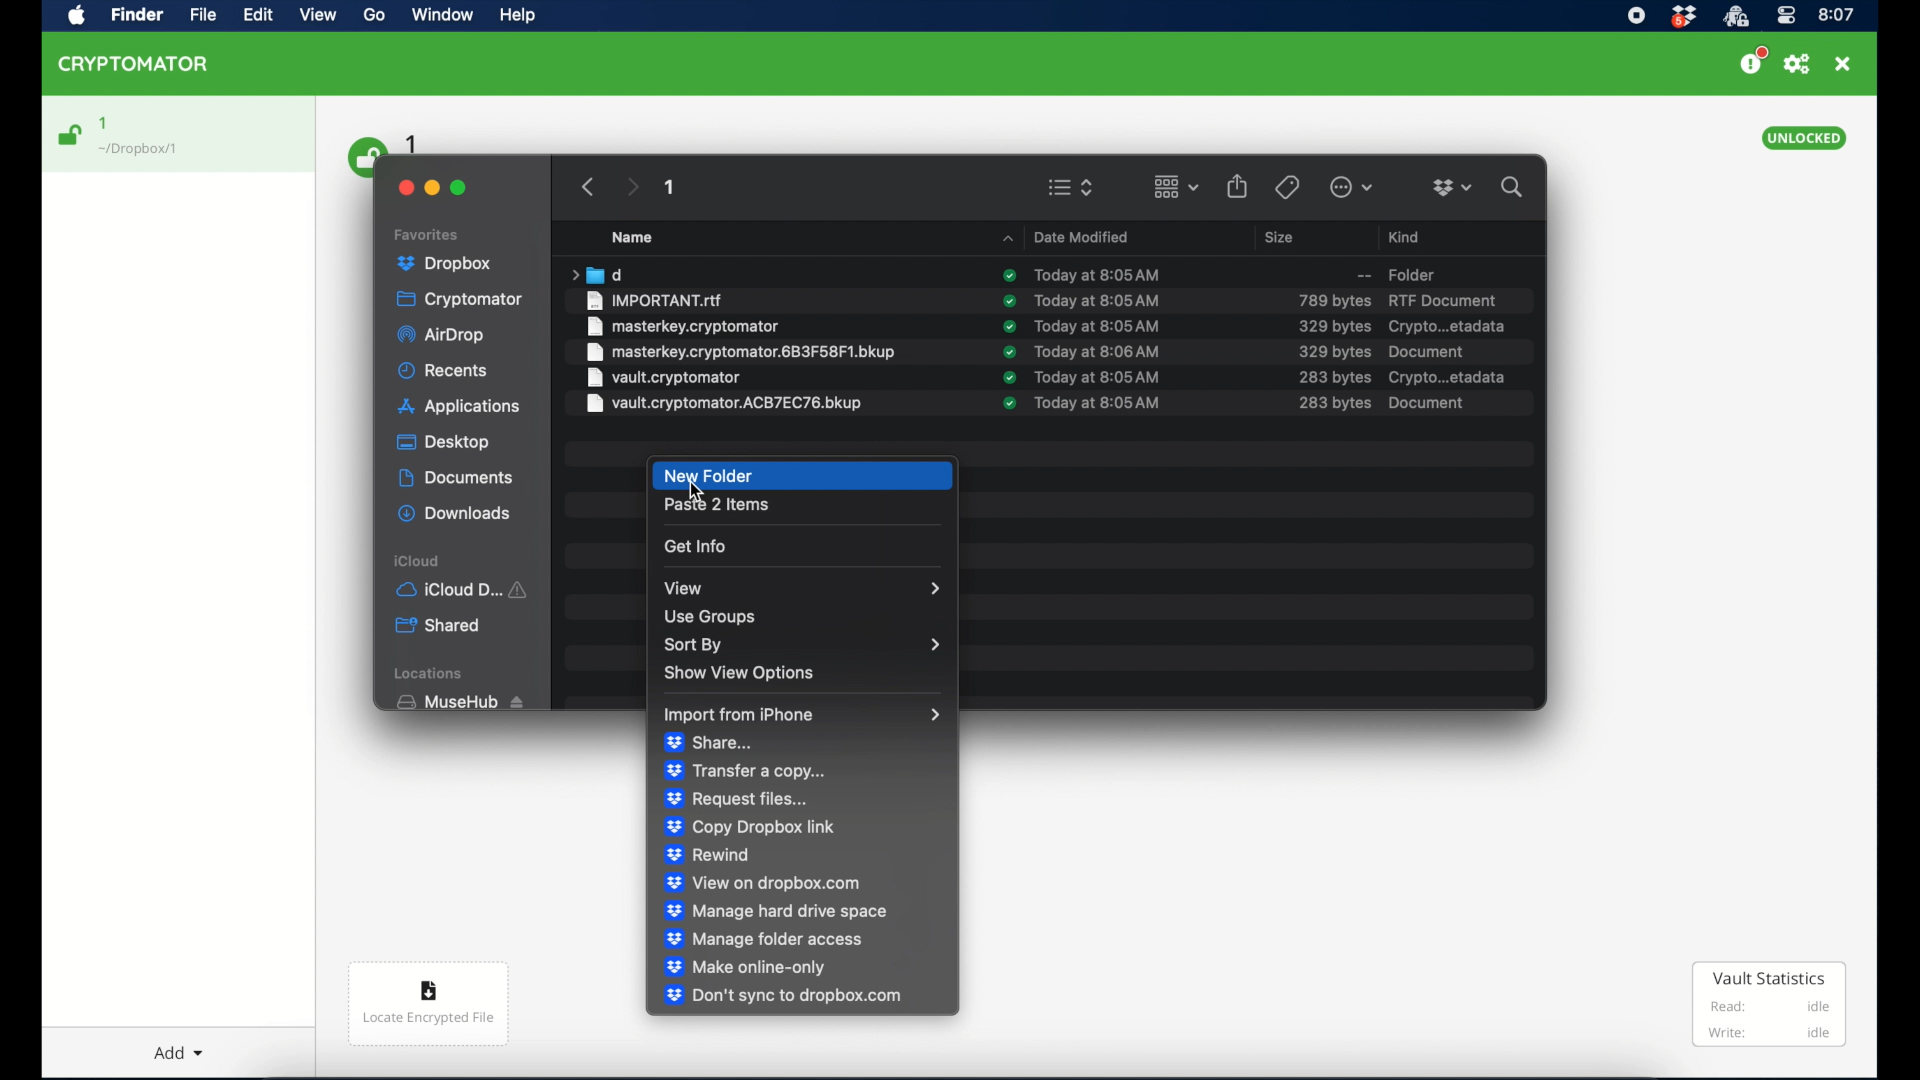 The image size is (1920, 1080). I want to click on document, so click(1428, 351).